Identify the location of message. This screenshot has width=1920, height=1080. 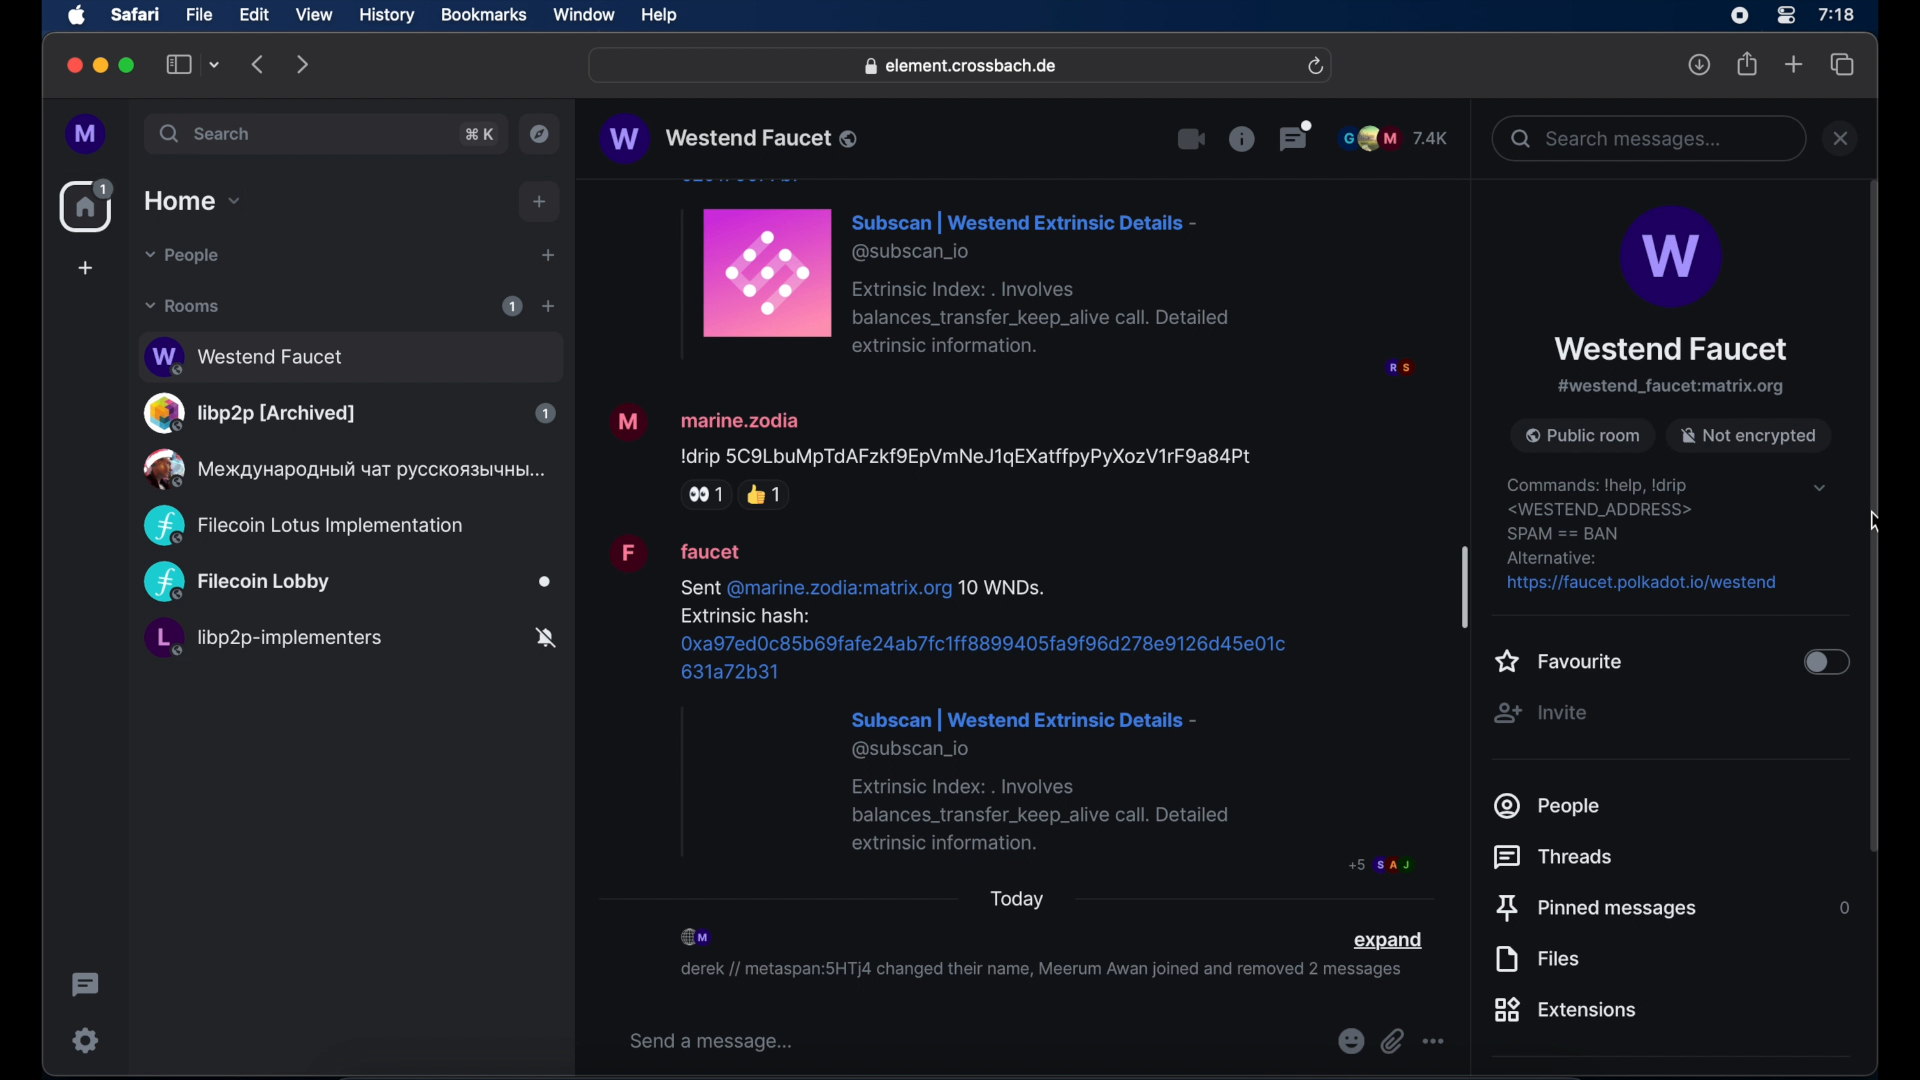
(1043, 279).